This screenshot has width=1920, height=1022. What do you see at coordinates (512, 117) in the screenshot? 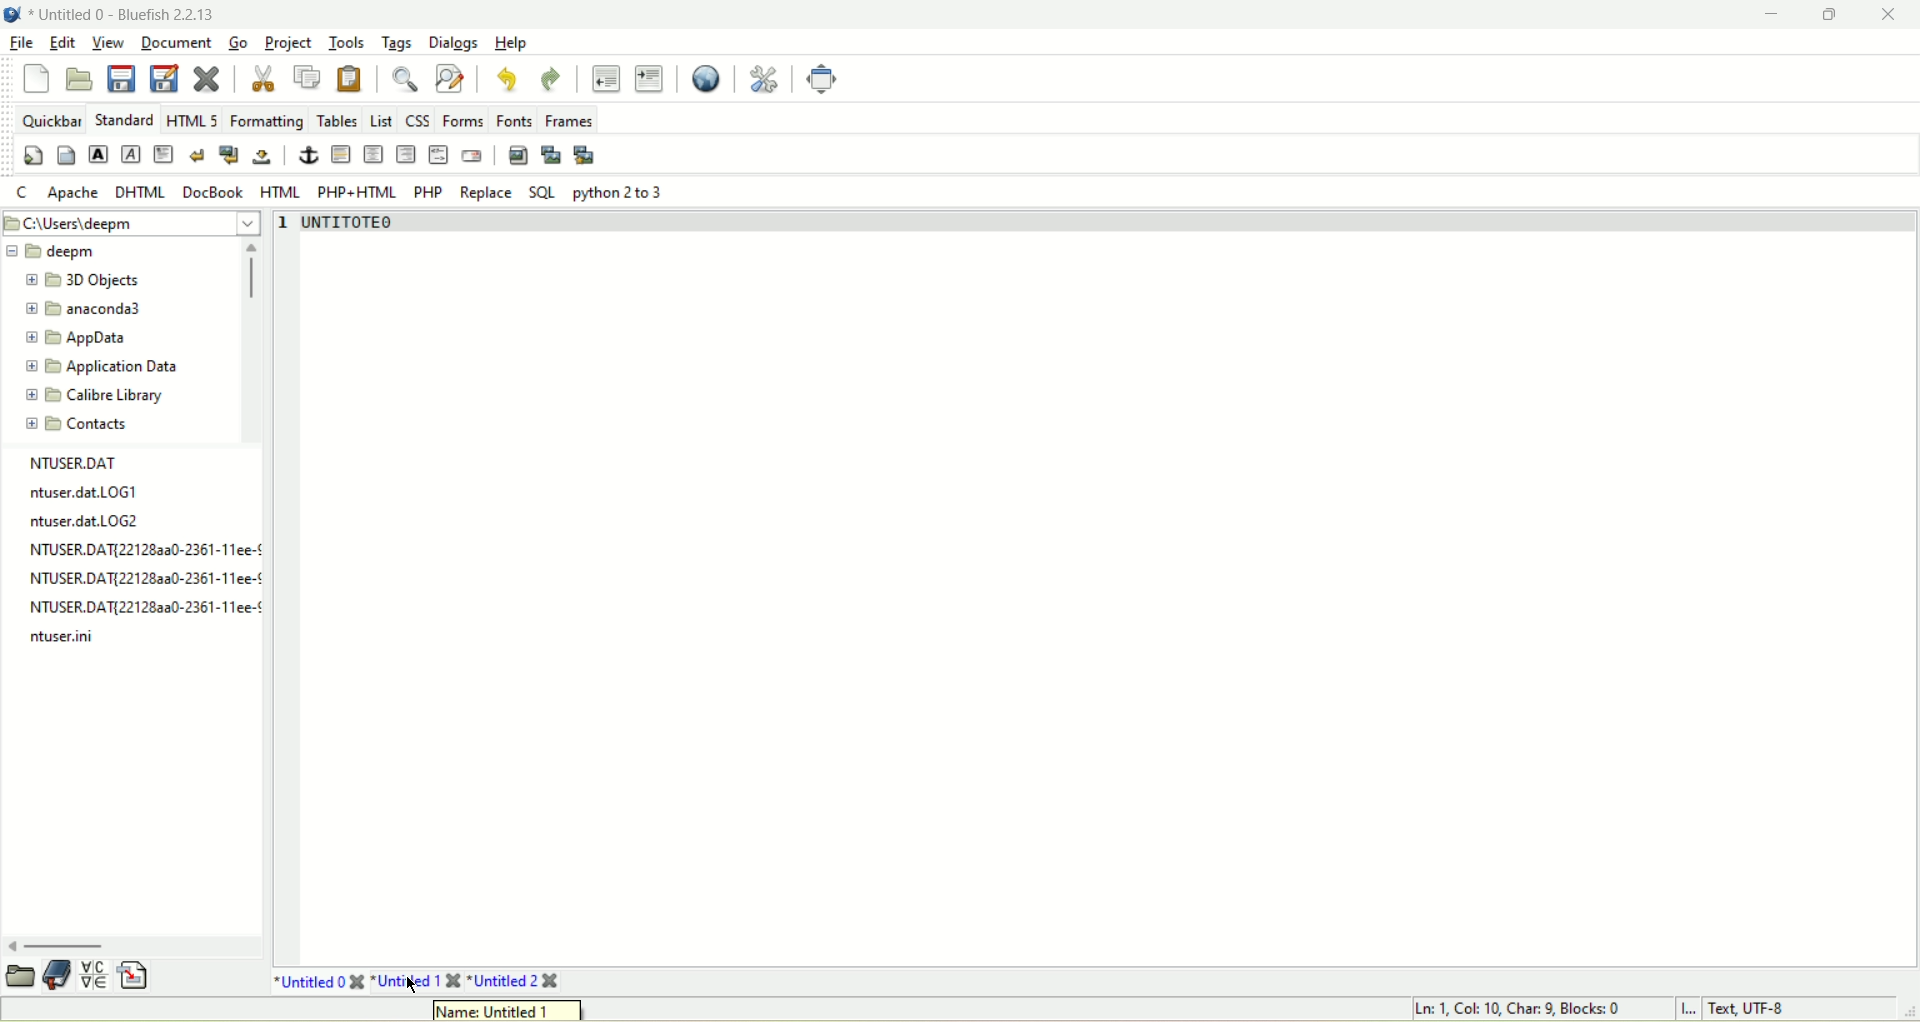
I see `Fonts ` at bounding box center [512, 117].